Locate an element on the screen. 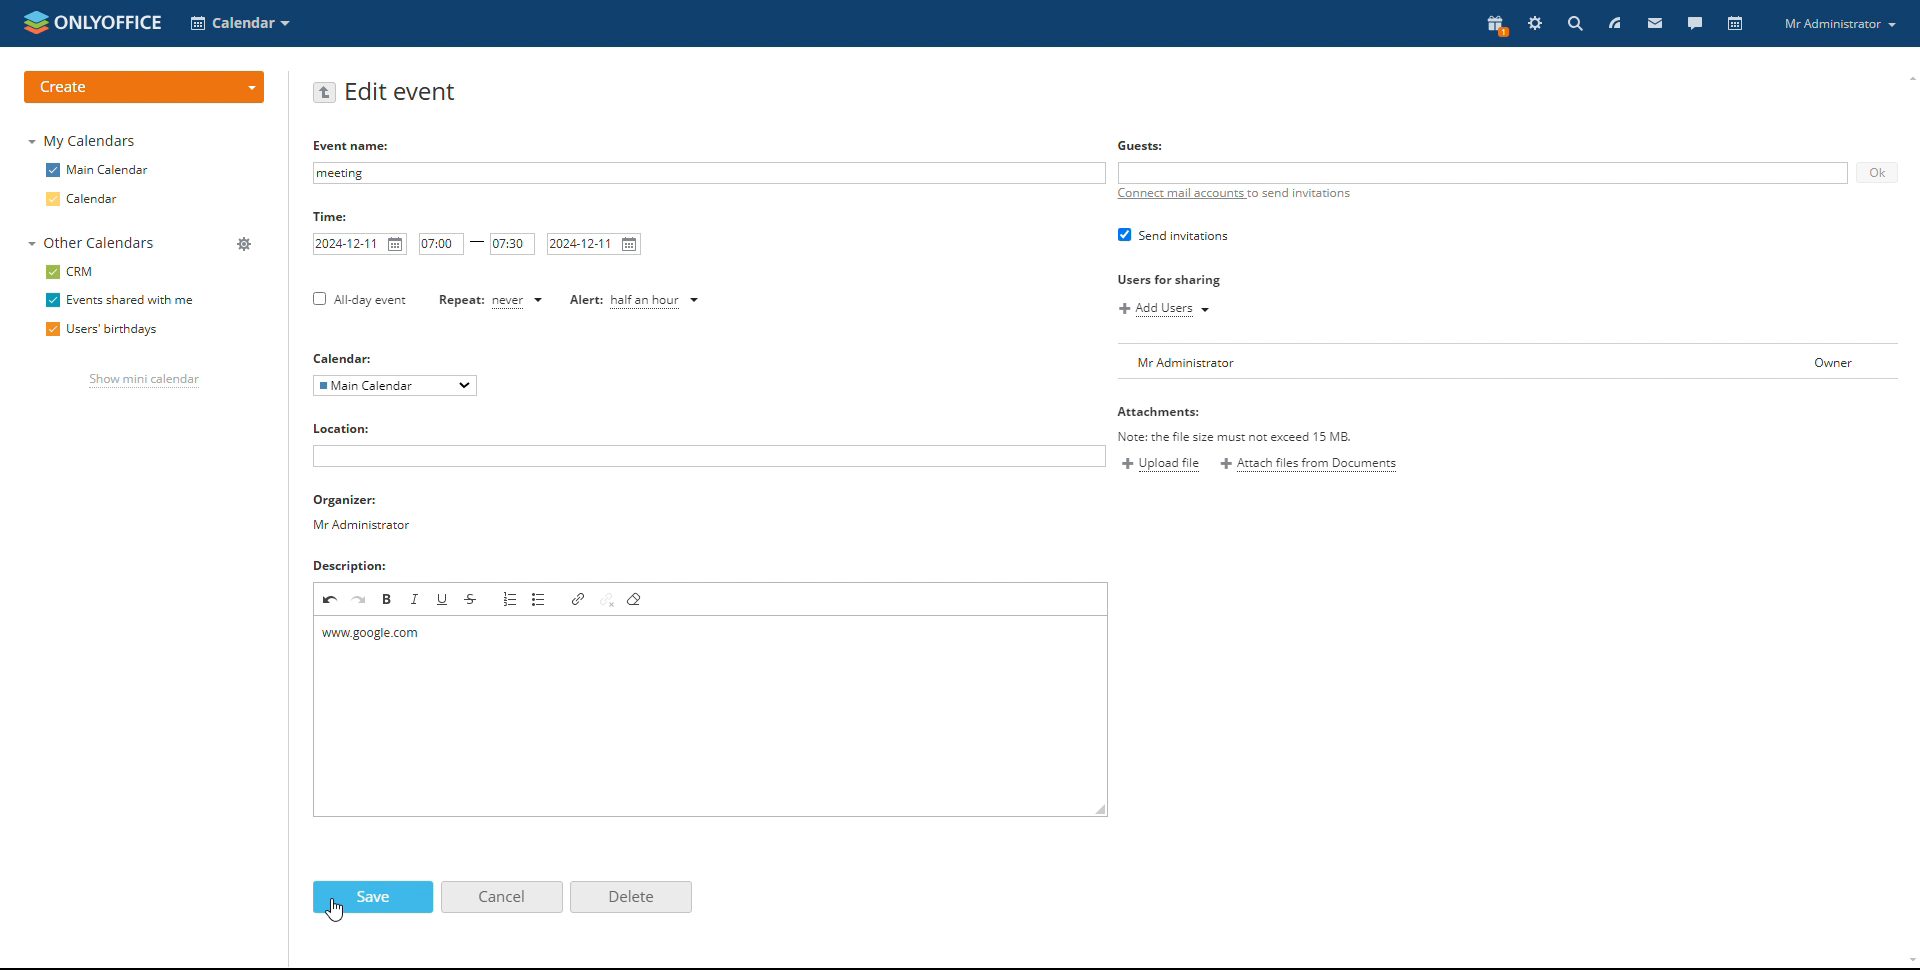  crm is located at coordinates (73, 271).